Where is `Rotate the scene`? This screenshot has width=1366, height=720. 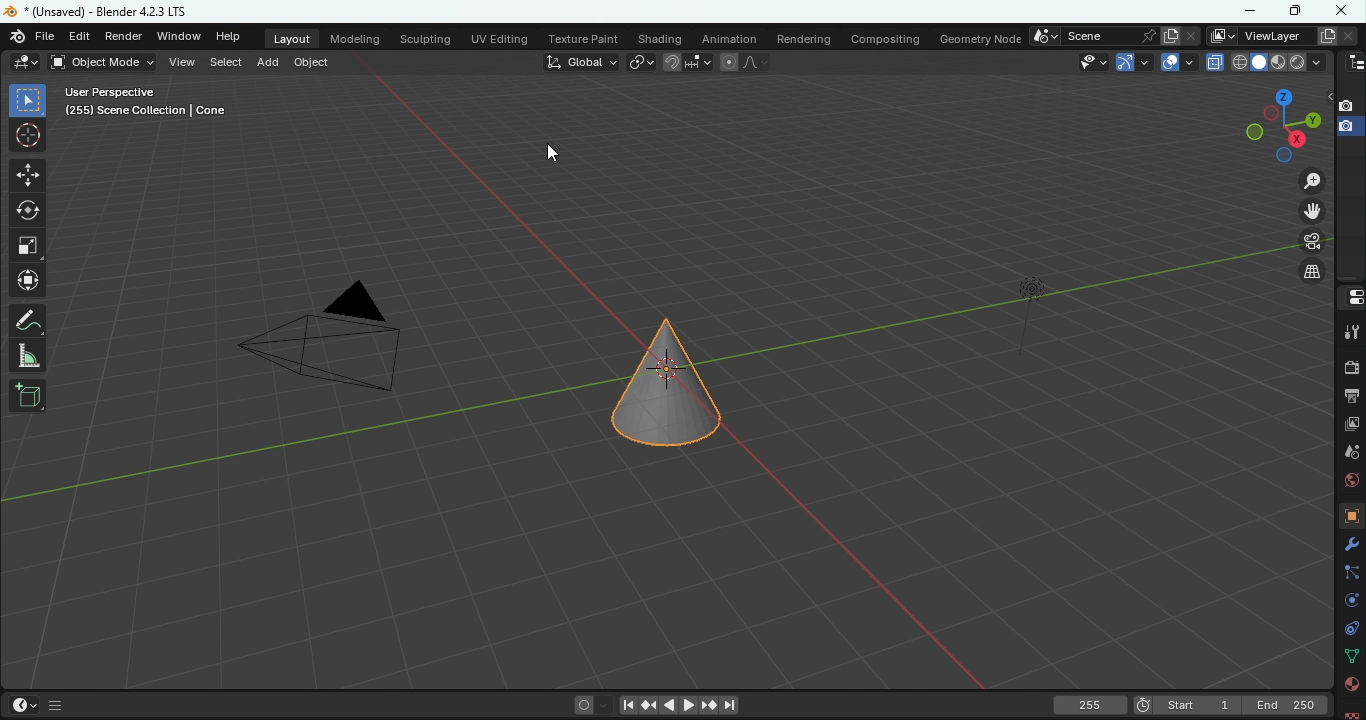 Rotate the scene is located at coordinates (1284, 156).